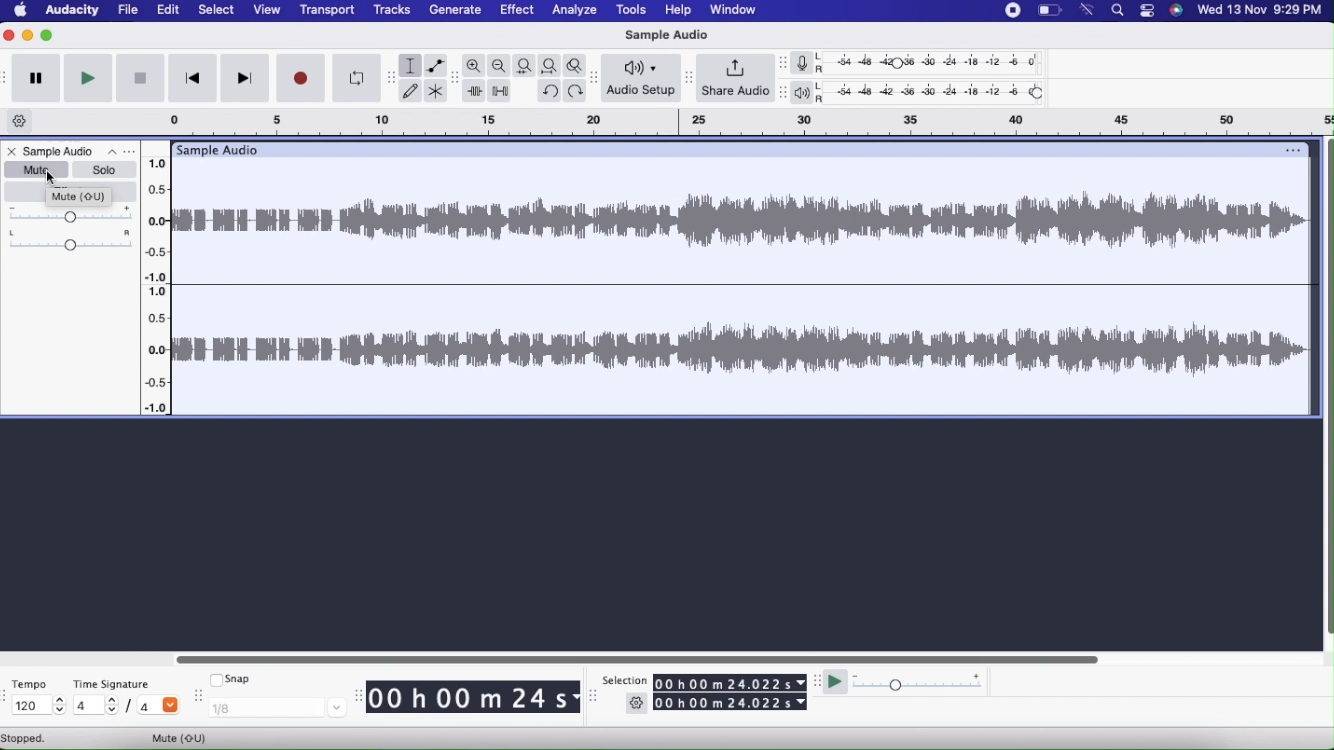  Describe the element at coordinates (156, 282) in the screenshot. I see `Slider` at that location.